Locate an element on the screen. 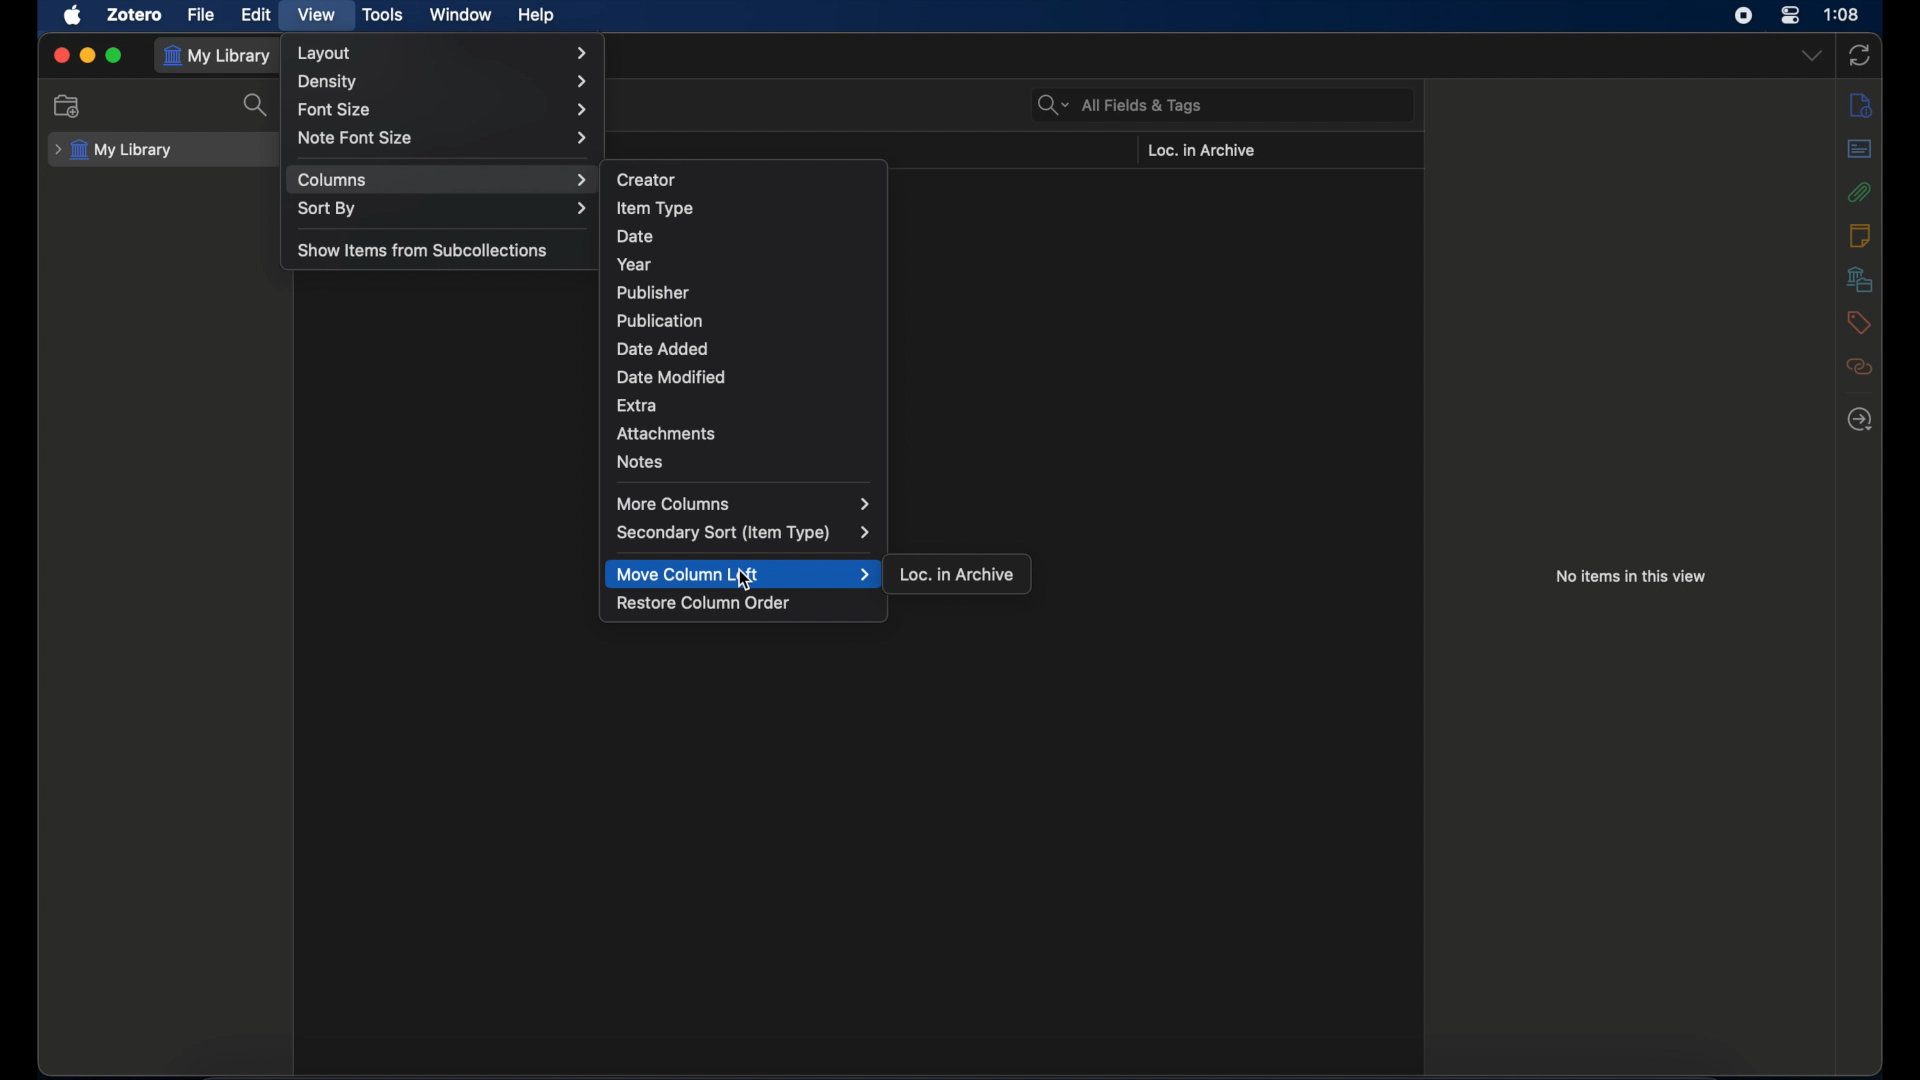 This screenshot has width=1920, height=1080. creator is located at coordinates (647, 178).